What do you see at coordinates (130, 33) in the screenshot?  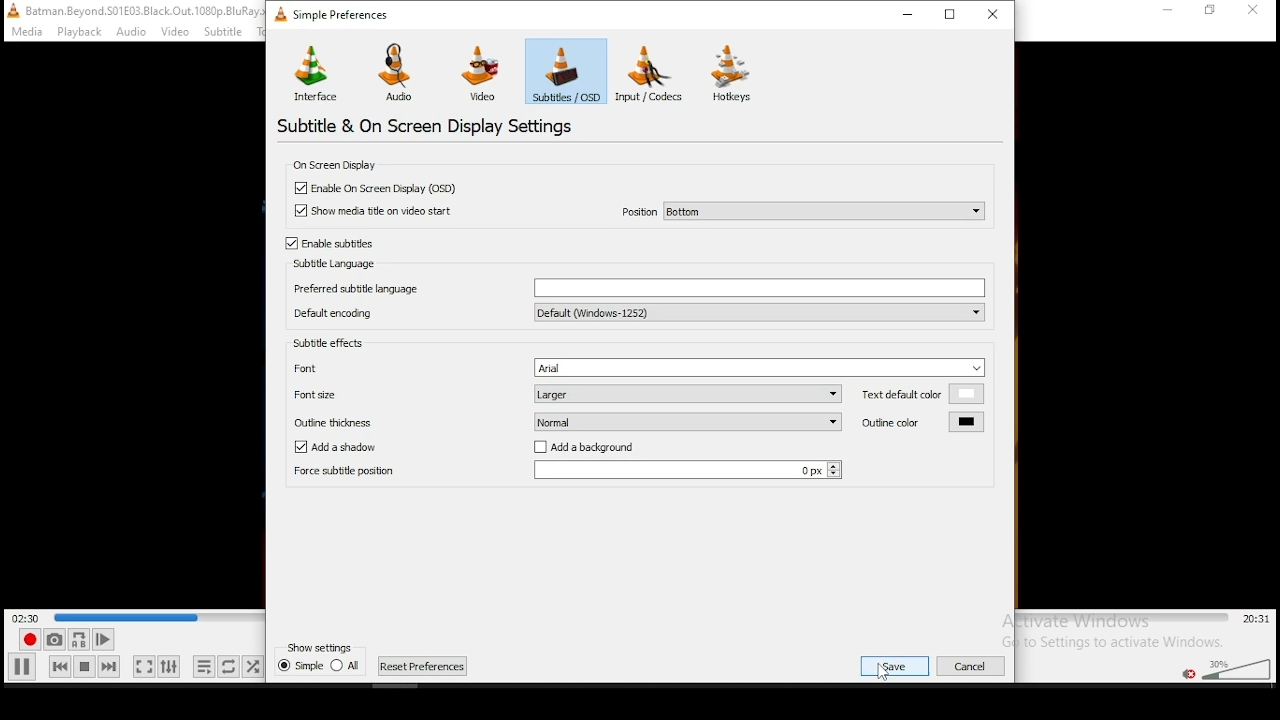 I see `audio` at bounding box center [130, 33].